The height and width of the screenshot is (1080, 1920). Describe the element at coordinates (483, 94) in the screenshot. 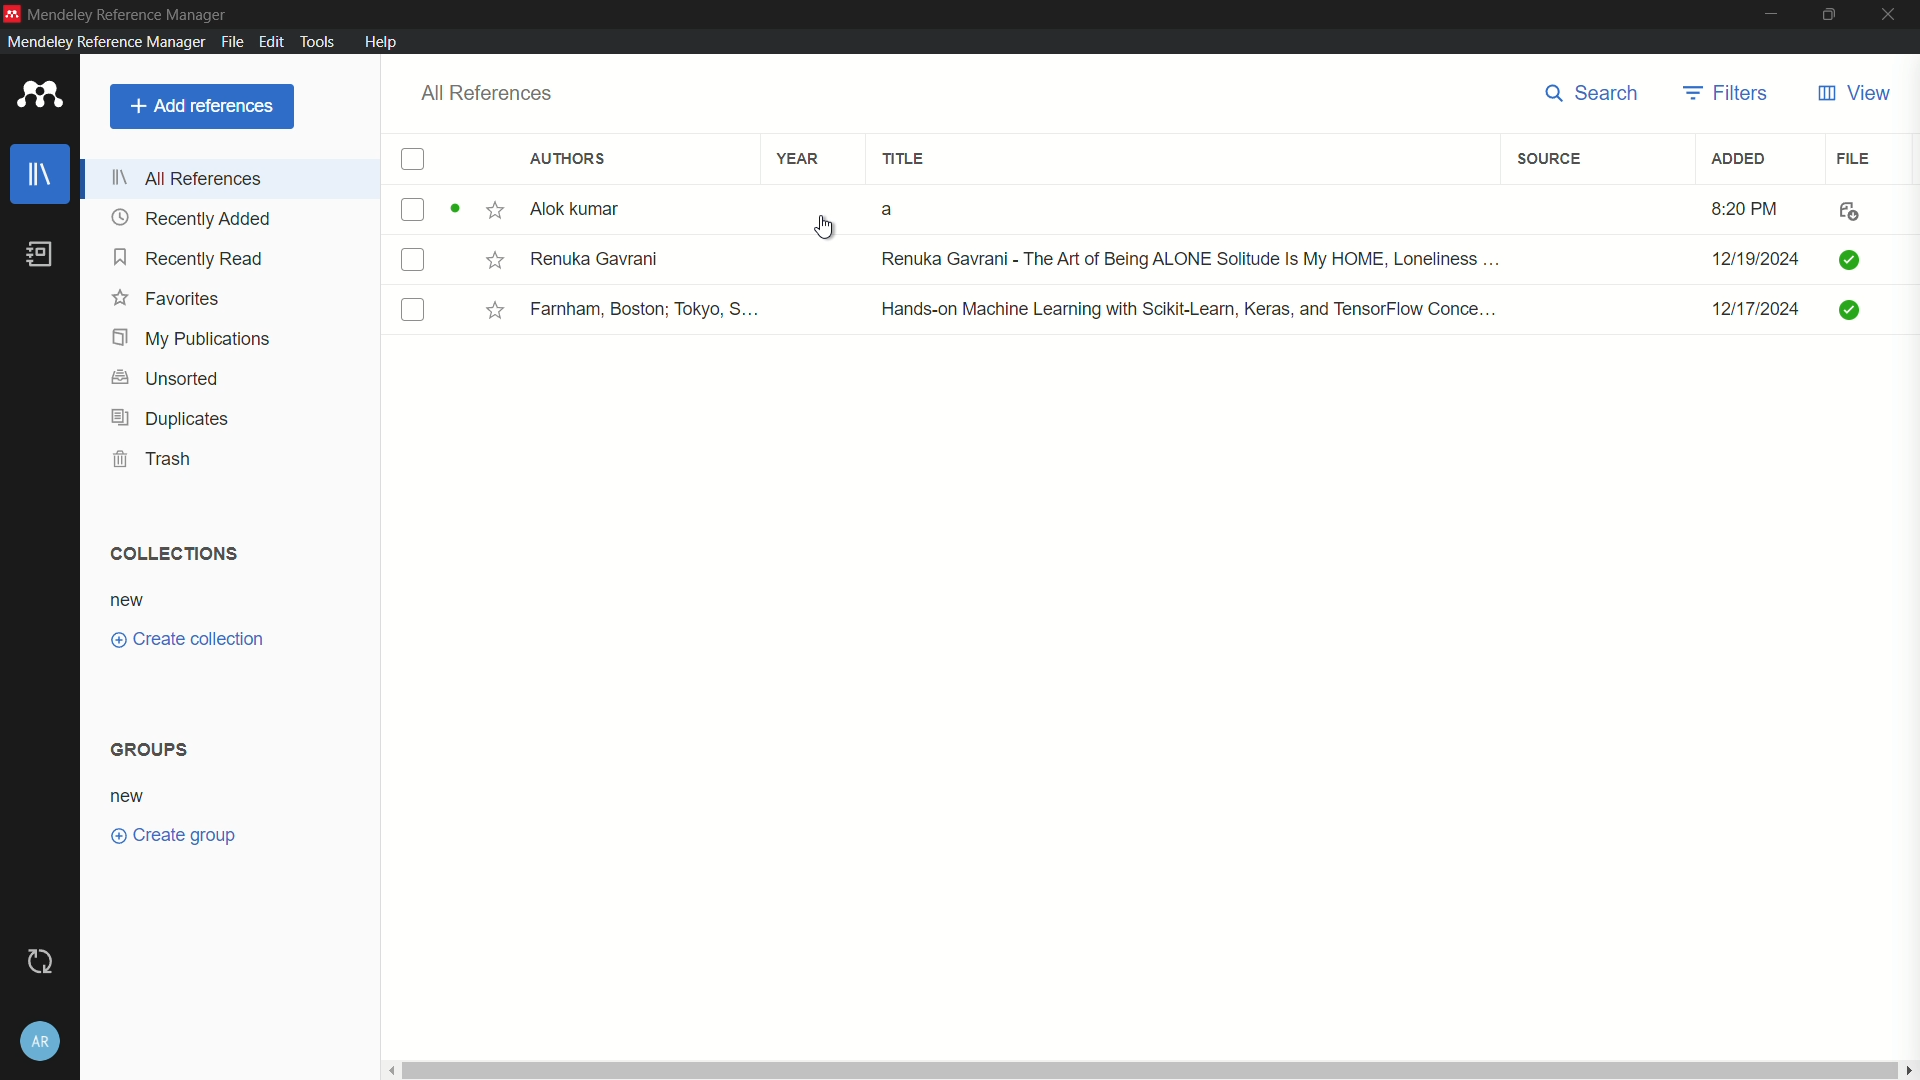

I see `all references` at that location.